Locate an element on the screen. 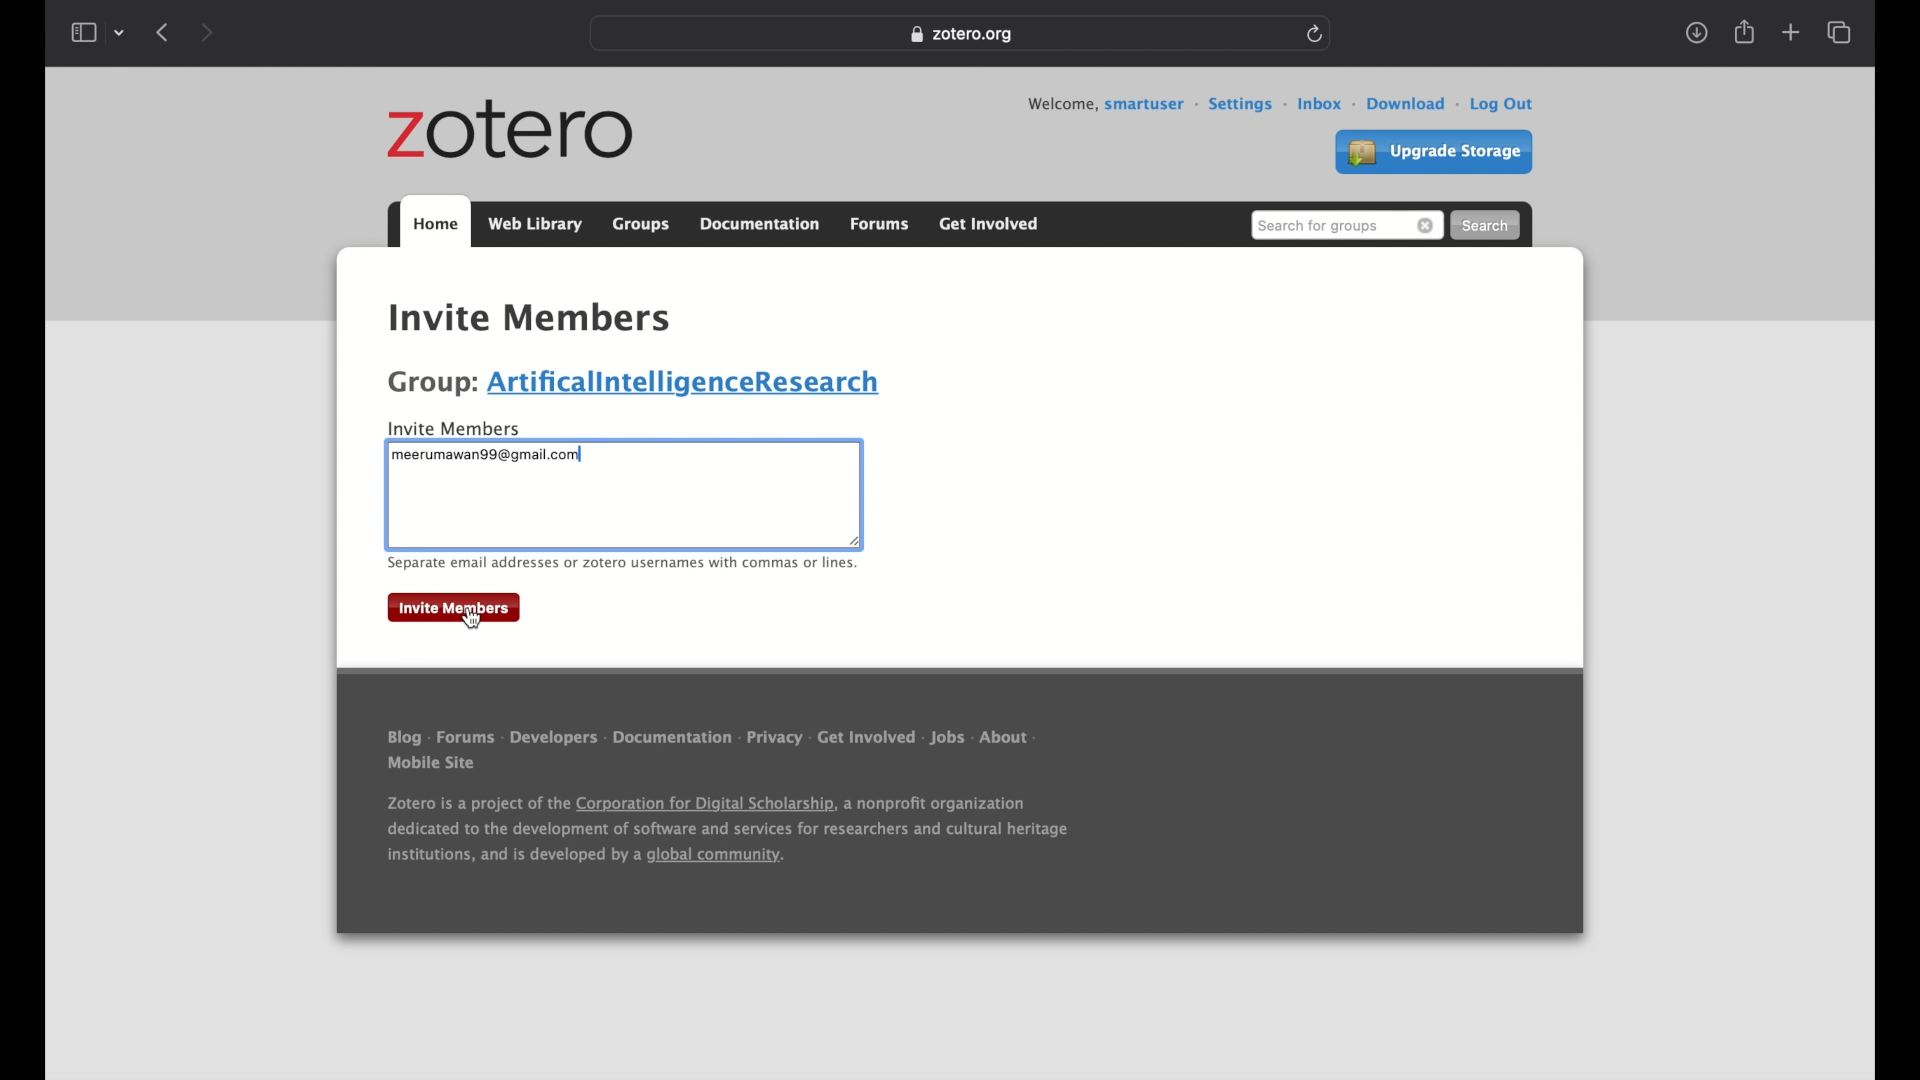 The height and width of the screenshot is (1080, 1920). home tab is located at coordinates (435, 223).